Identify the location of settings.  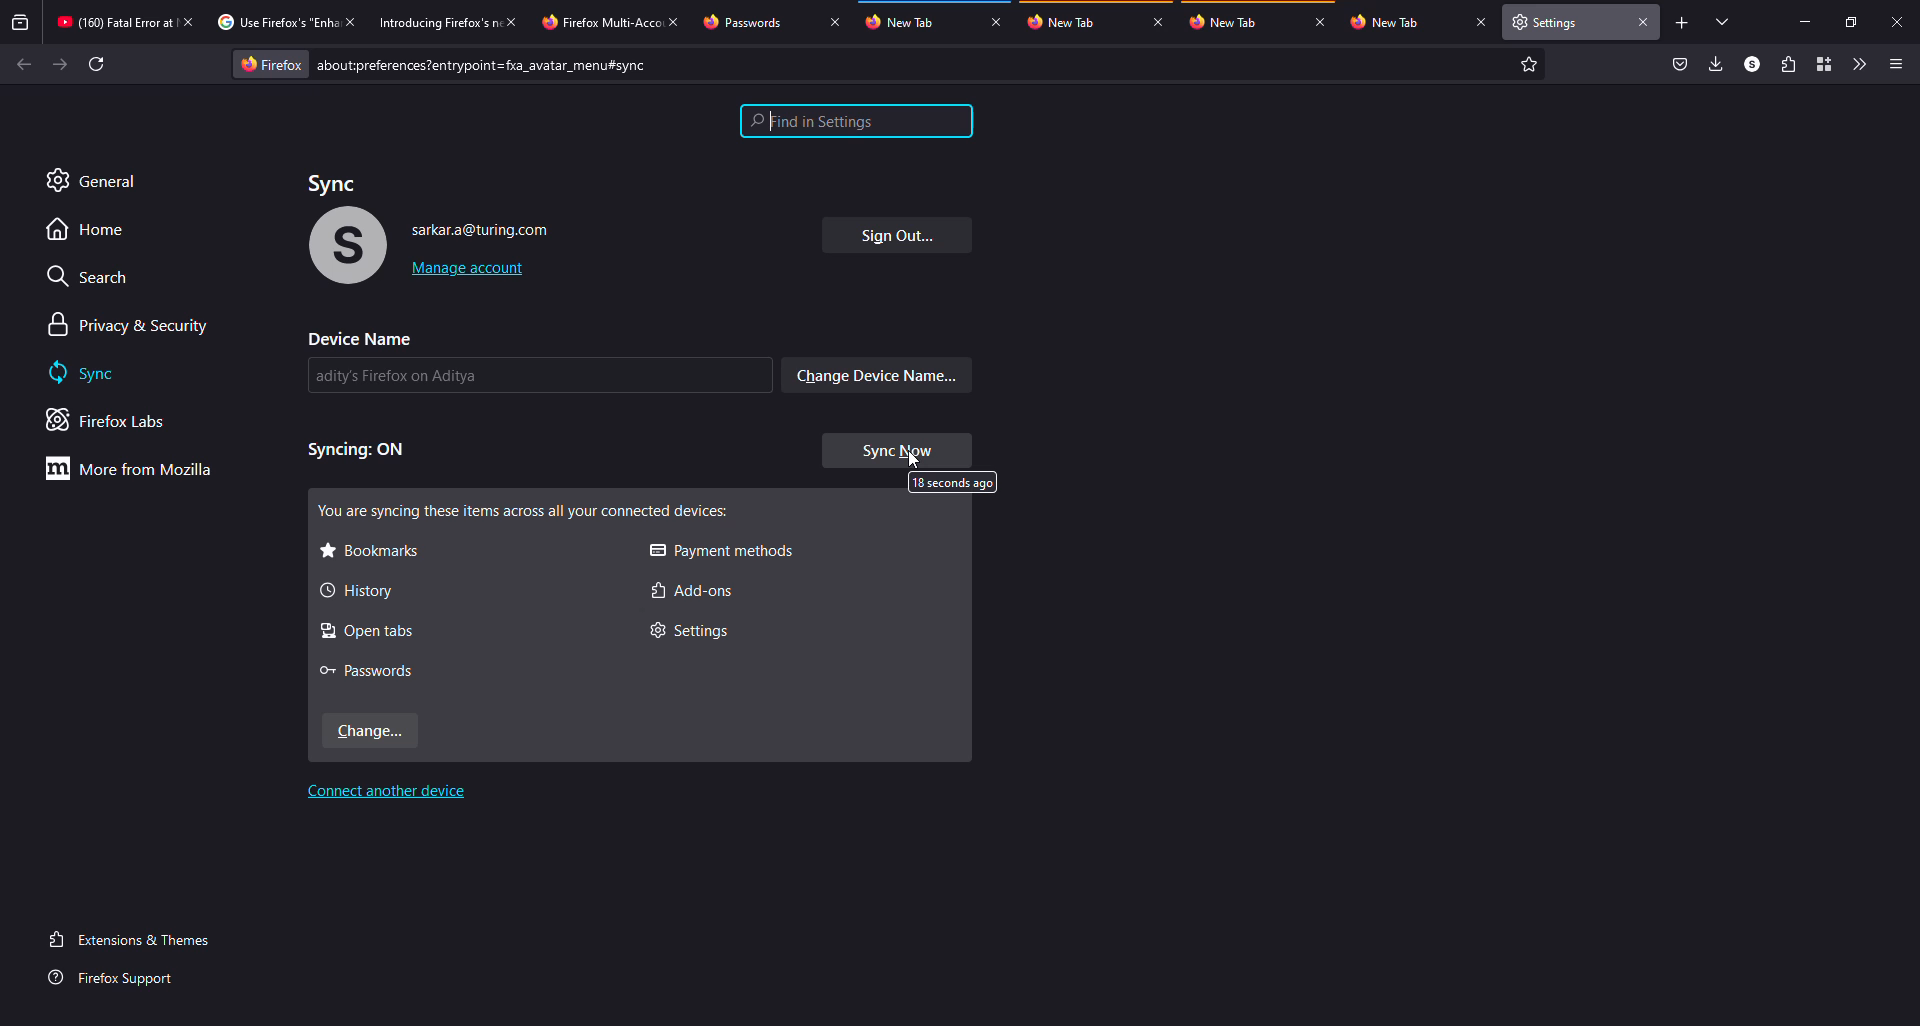
(858, 121).